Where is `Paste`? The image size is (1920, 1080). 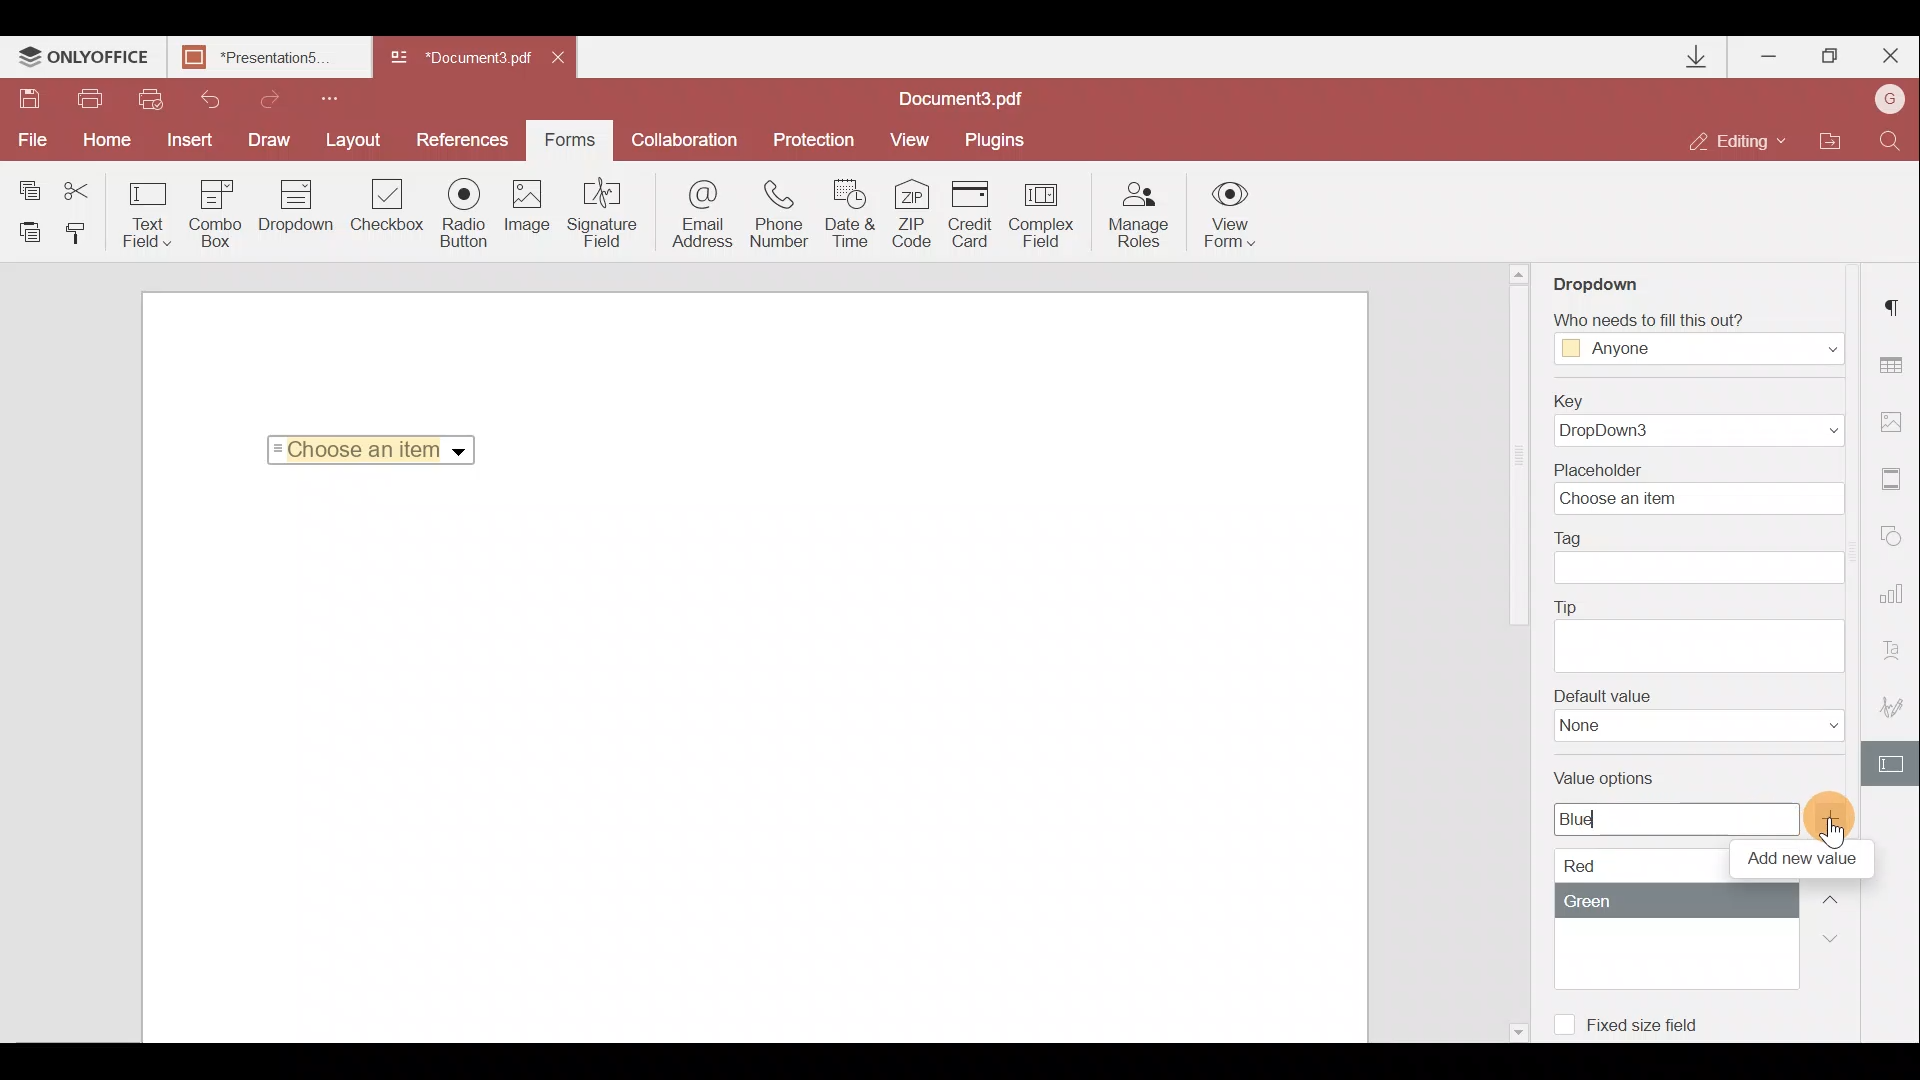
Paste is located at coordinates (28, 235).